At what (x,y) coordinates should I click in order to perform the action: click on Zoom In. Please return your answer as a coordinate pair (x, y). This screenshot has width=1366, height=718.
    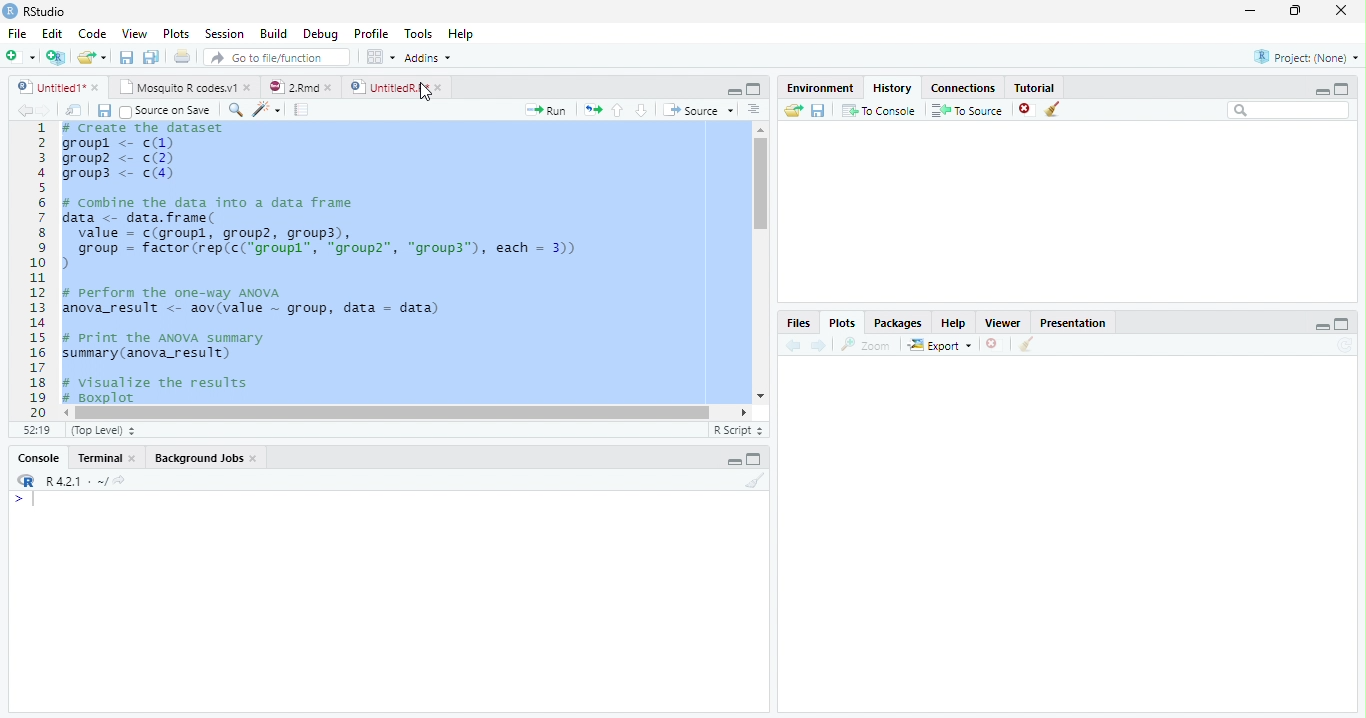
    Looking at the image, I should click on (234, 111).